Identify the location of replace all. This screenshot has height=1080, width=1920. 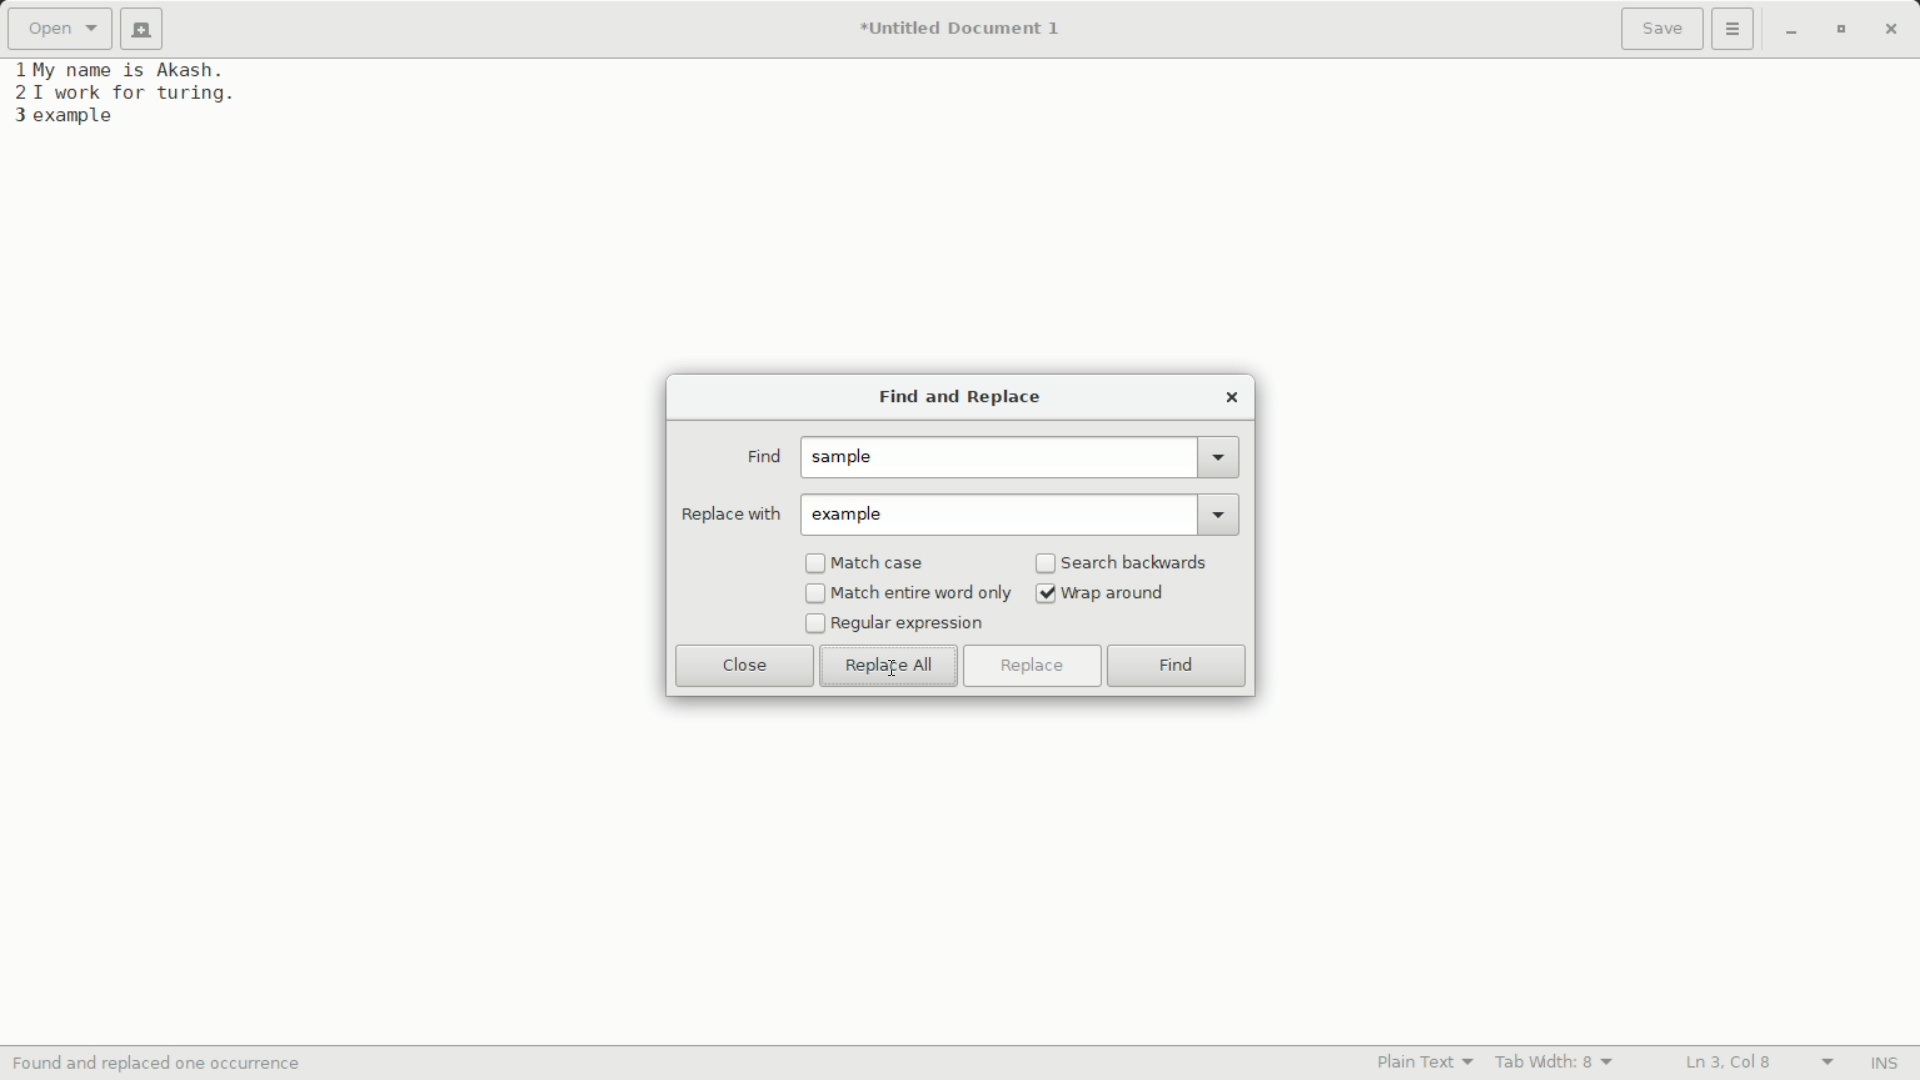
(887, 666).